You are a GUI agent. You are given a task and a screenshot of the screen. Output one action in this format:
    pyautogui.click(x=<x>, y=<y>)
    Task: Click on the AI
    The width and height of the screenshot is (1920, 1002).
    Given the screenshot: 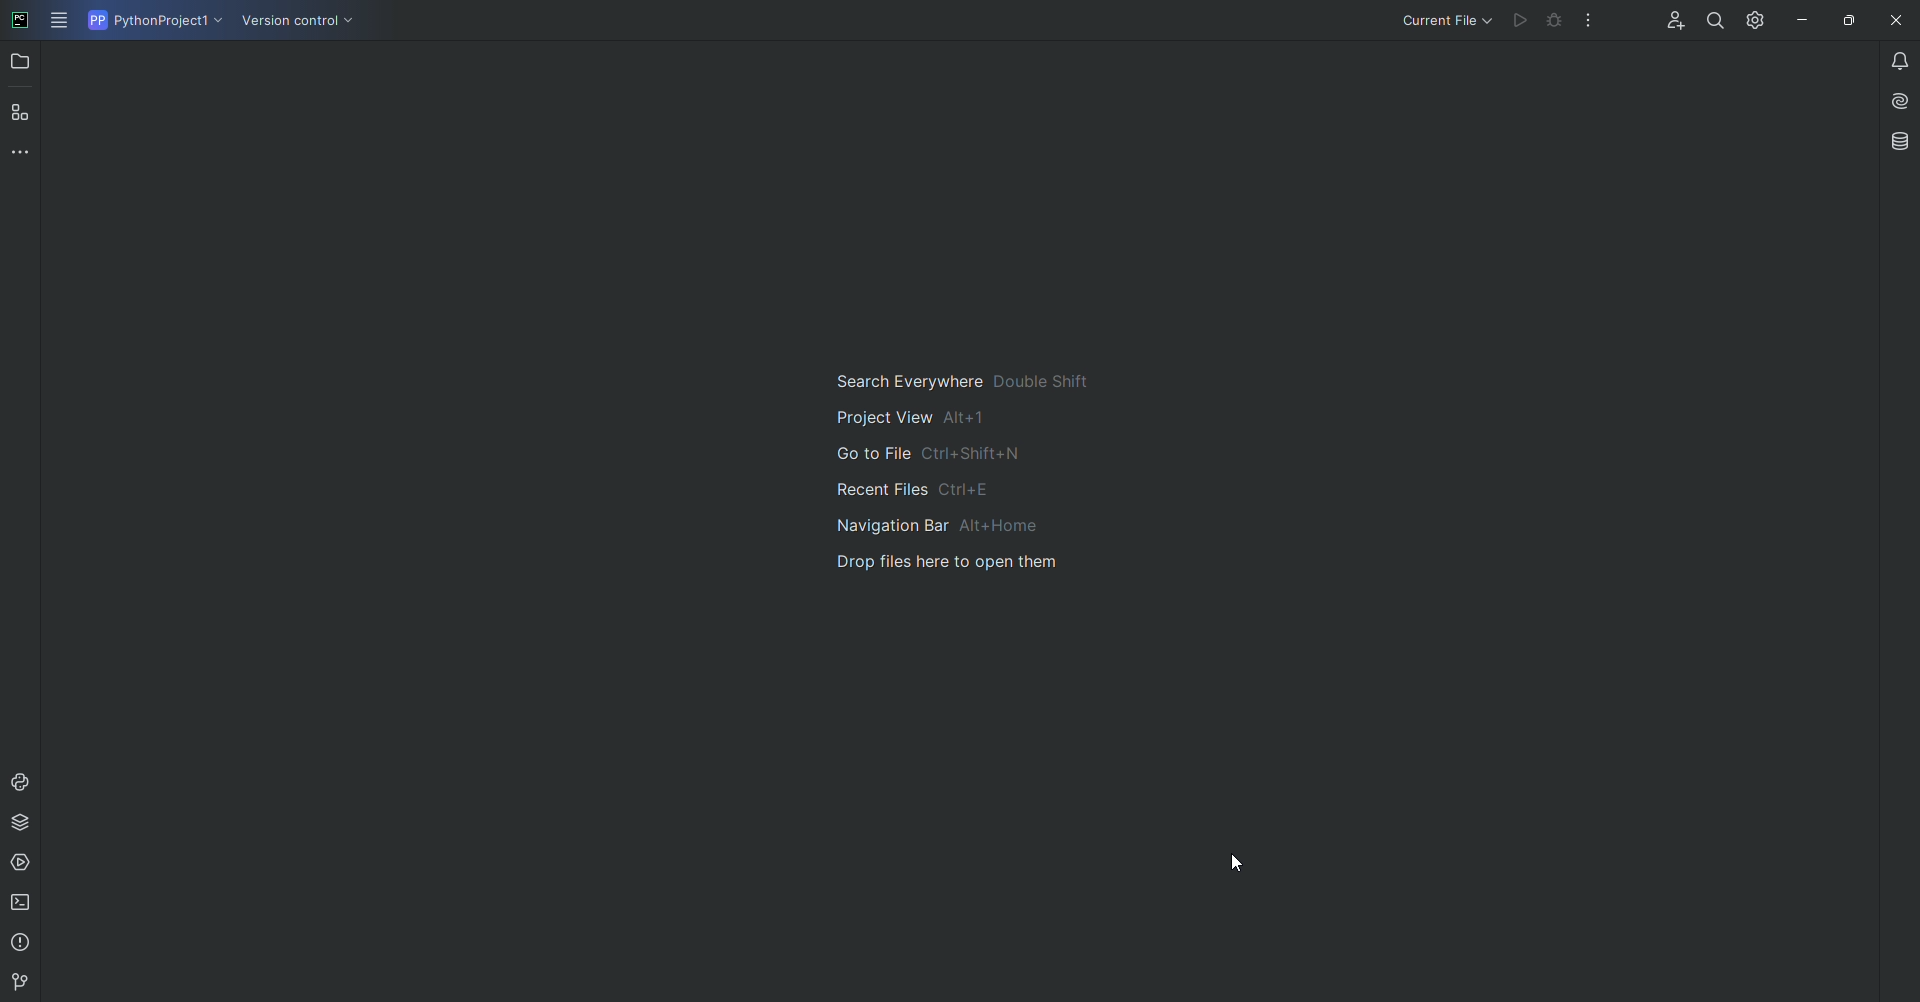 What is the action you would take?
    pyautogui.click(x=1893, y=99)
    